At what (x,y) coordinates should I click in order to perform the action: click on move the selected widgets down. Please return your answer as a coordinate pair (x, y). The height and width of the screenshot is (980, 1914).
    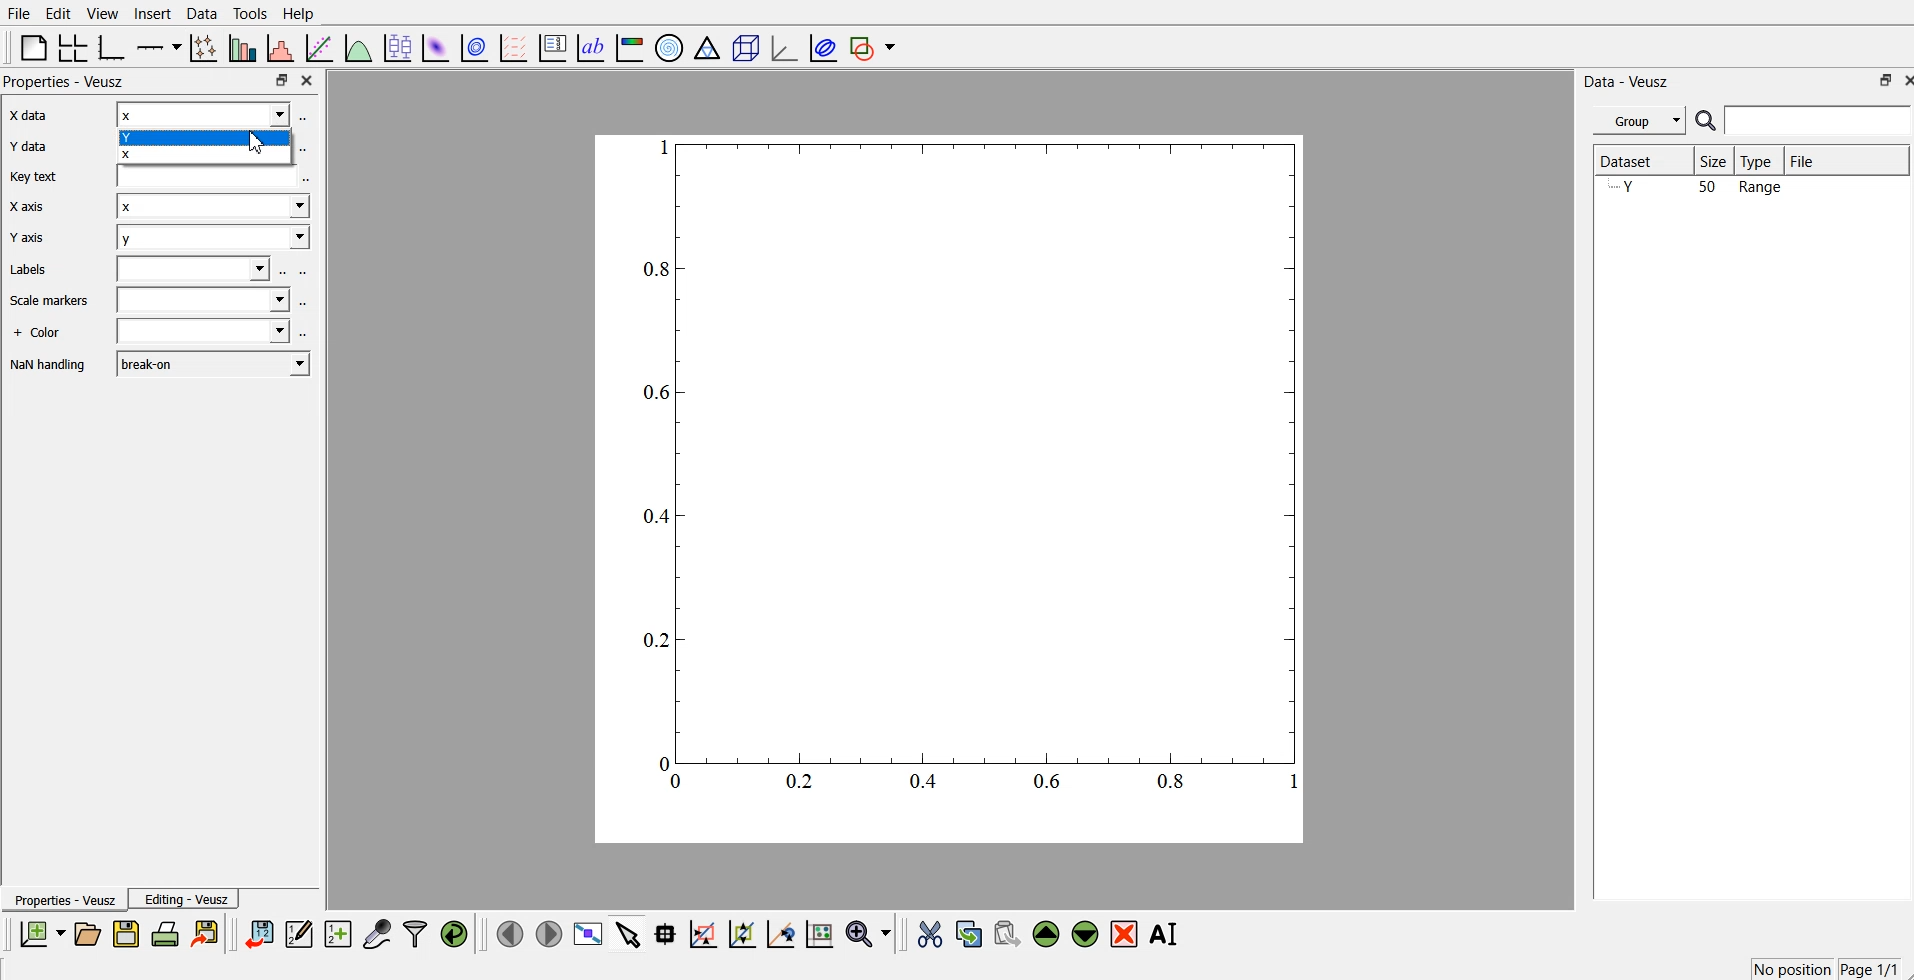
    Looking at the image, I should click on (1085, 934).